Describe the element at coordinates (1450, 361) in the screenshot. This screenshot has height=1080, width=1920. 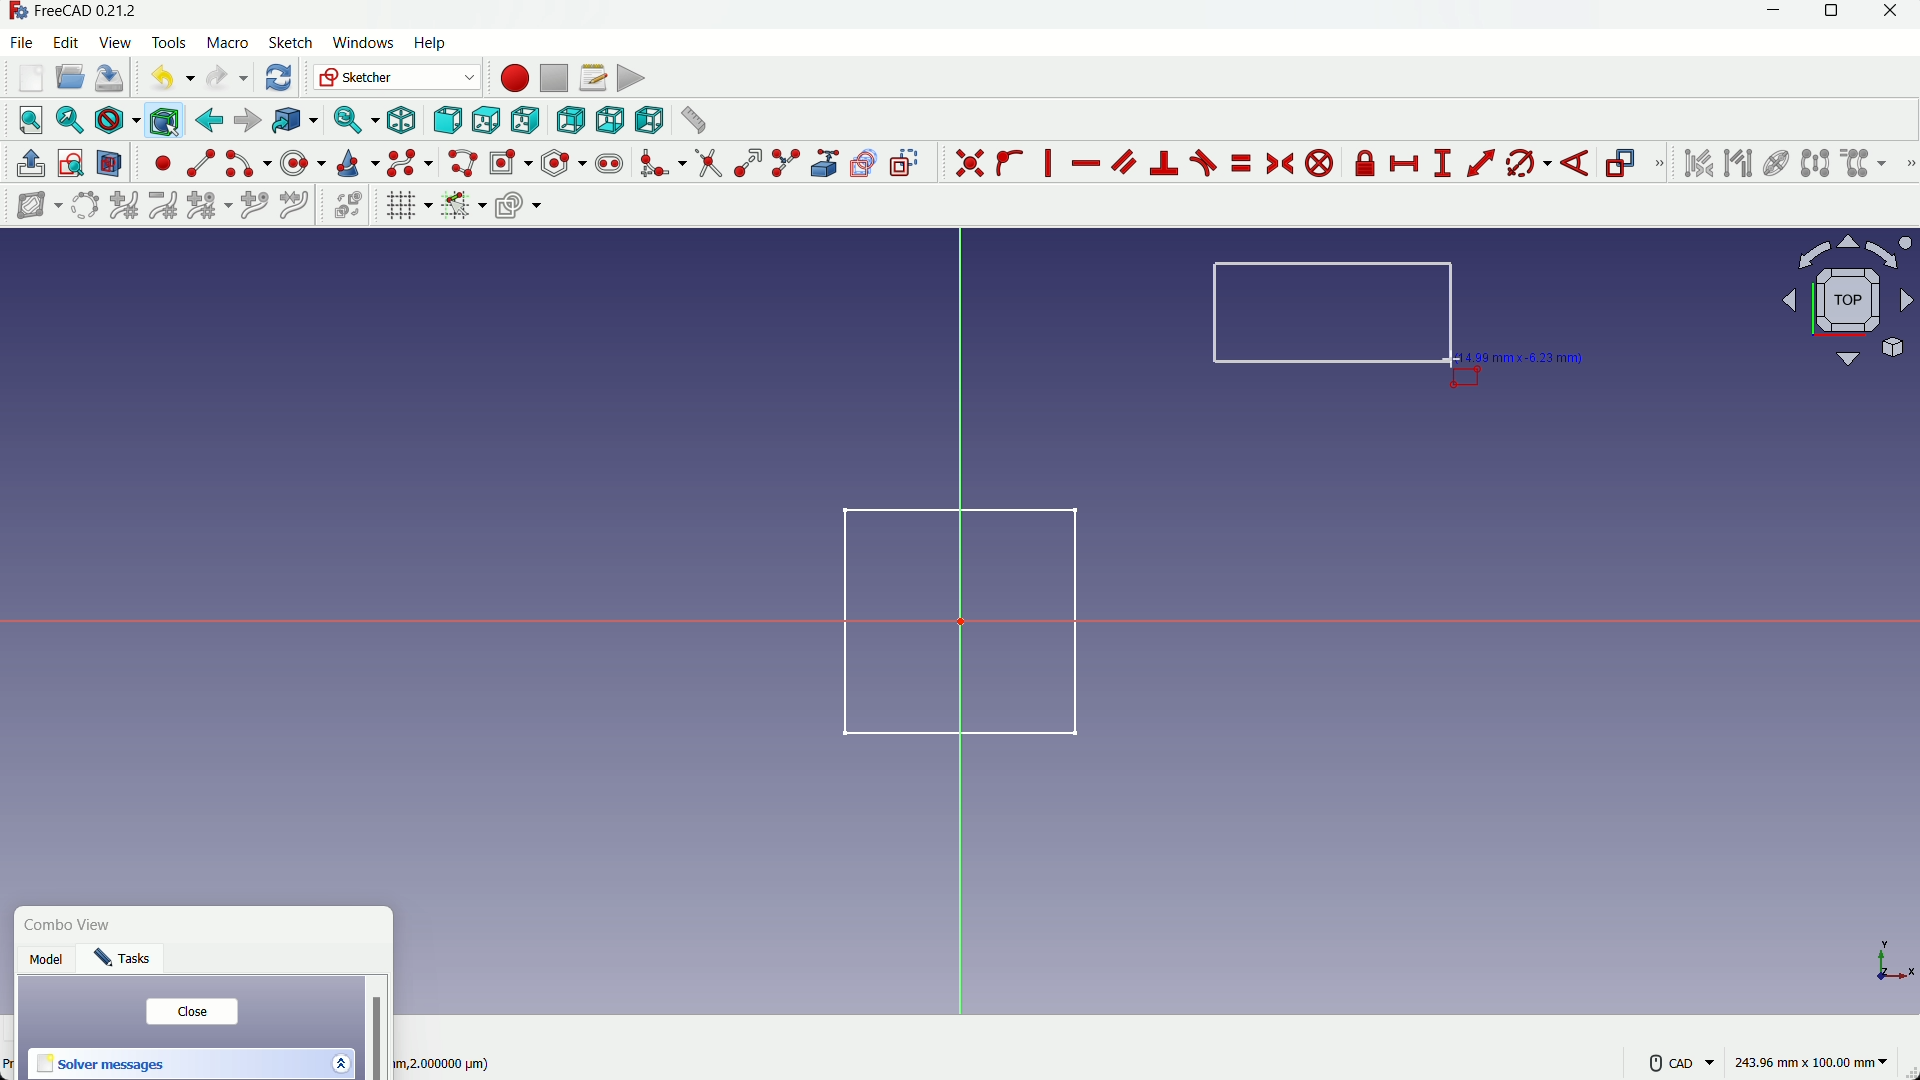
I see `cursor` at that location.